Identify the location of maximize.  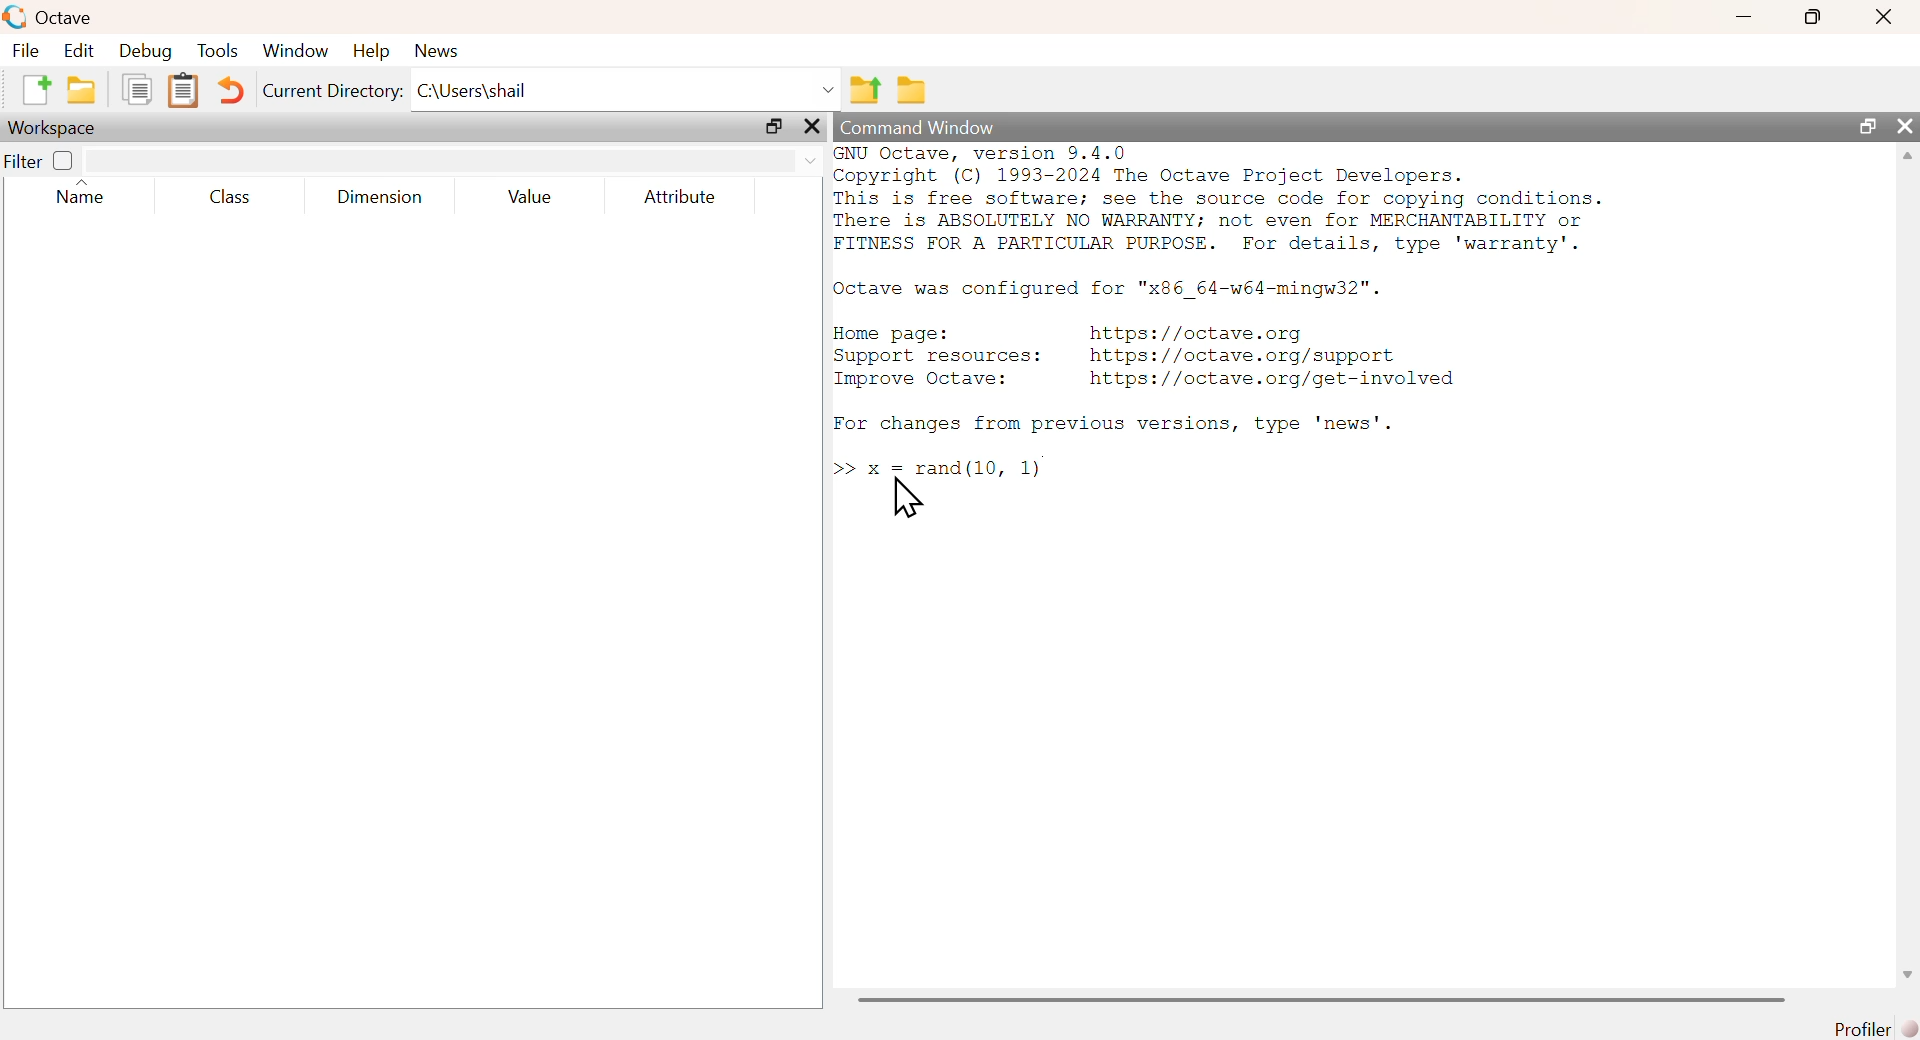
(775, 124).